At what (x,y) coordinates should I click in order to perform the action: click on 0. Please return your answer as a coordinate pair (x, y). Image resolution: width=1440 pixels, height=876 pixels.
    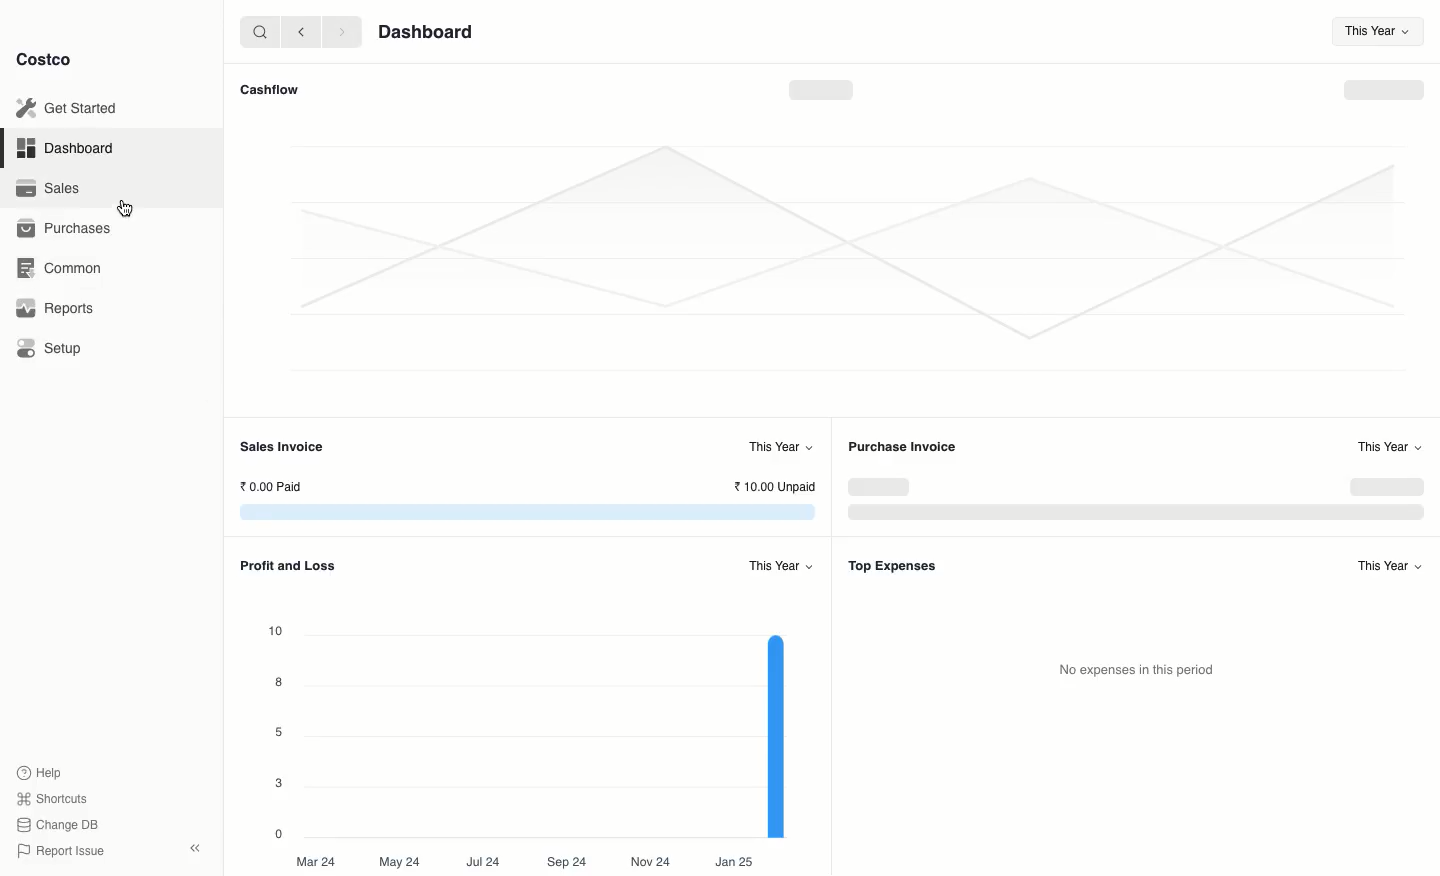
    Looking at the image, I should click on (277, 829).